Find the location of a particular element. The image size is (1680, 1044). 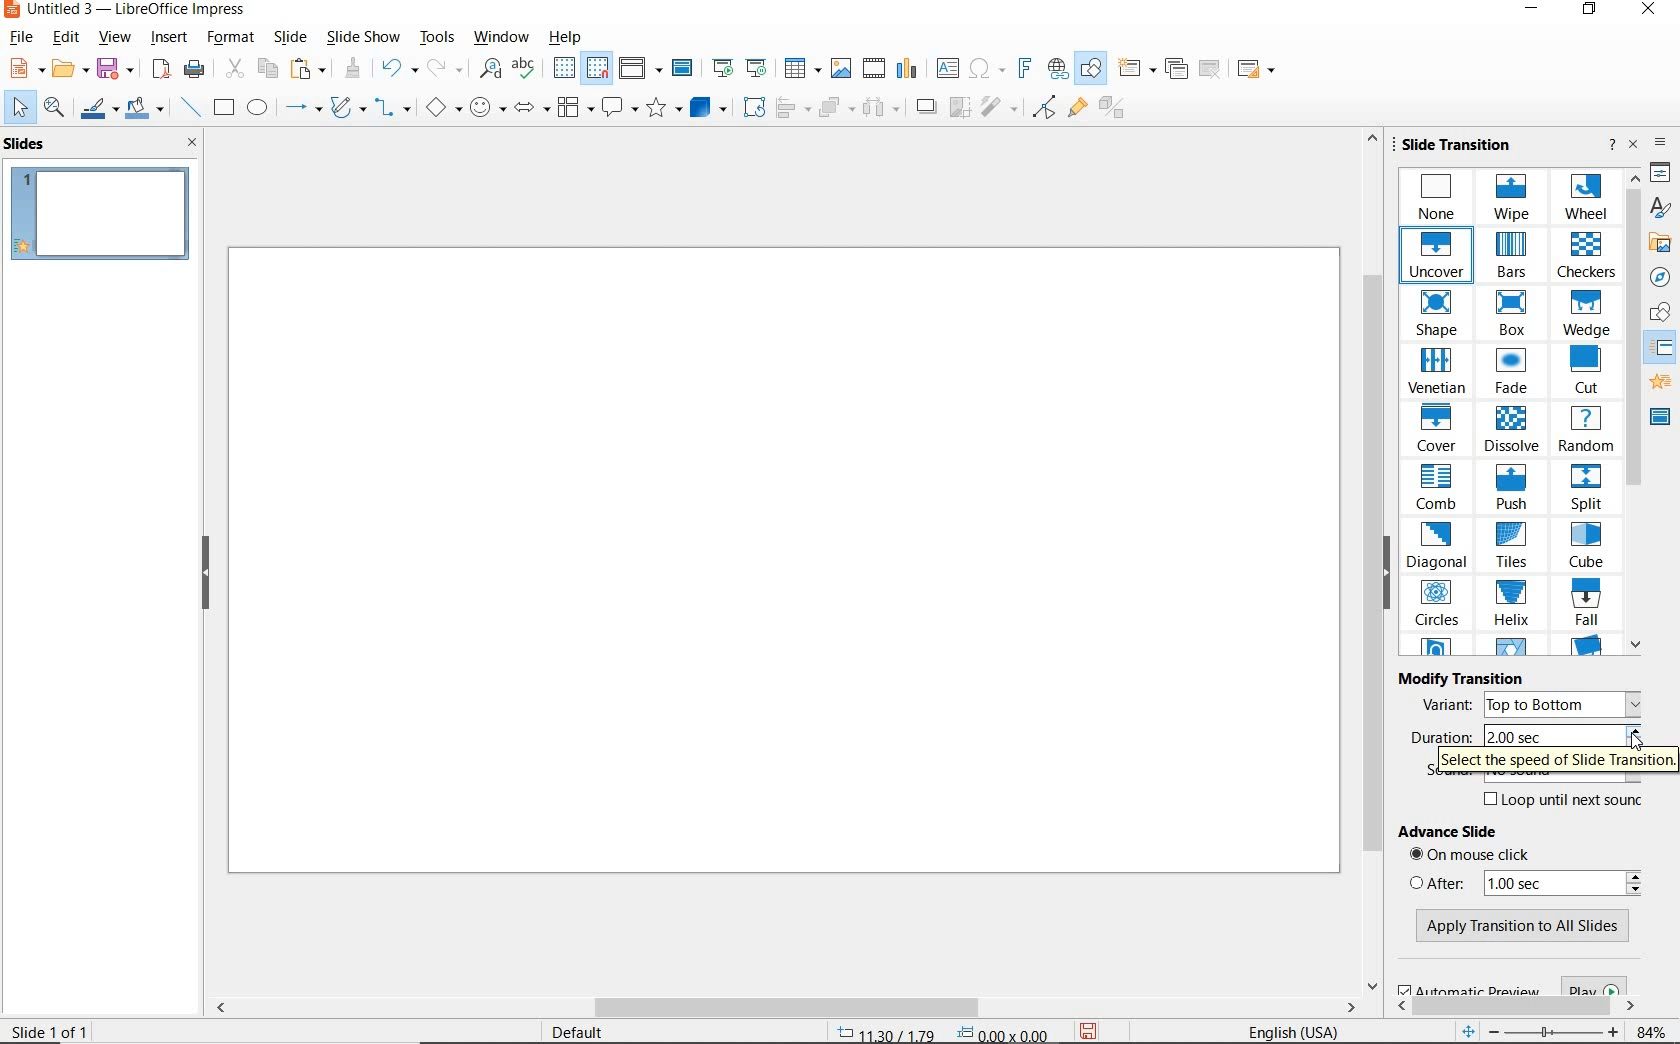

ZOOM & PAN is located at coordinates (57, 109).